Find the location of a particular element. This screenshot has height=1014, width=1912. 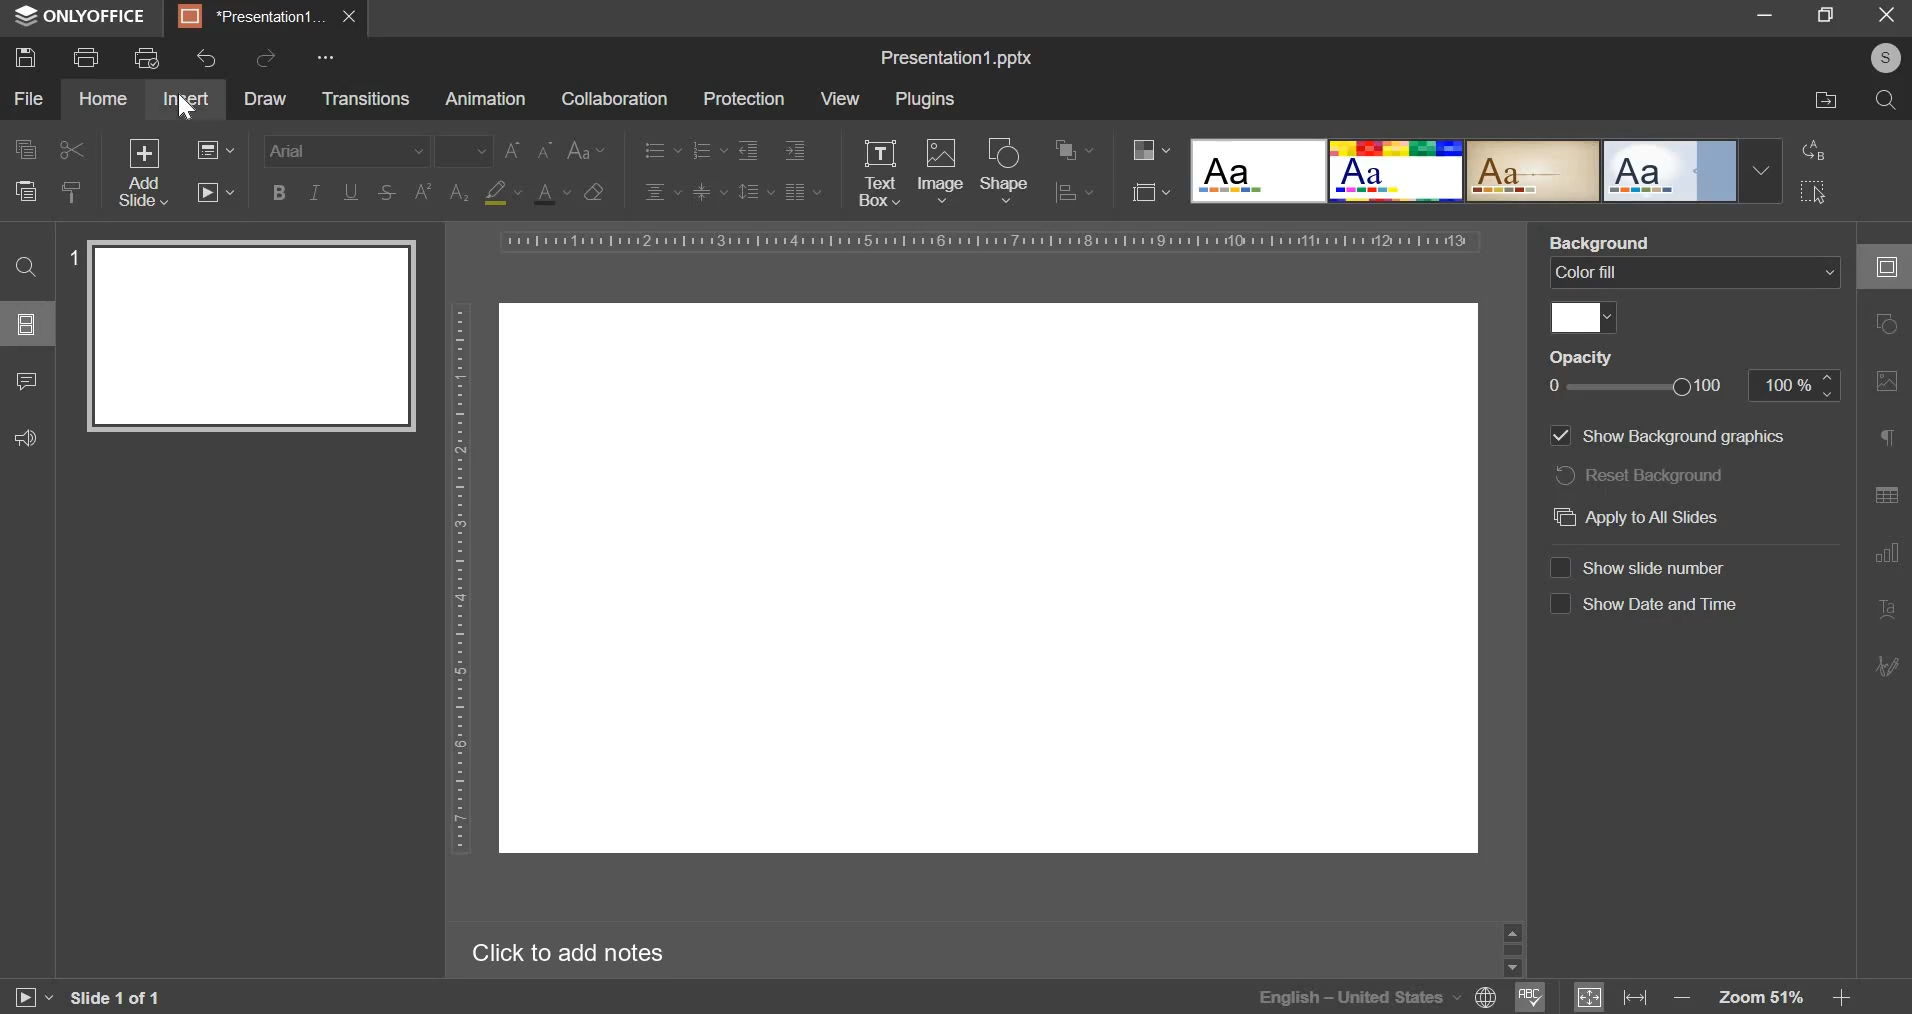

vertical alignment is located at coordinates (709, 192).